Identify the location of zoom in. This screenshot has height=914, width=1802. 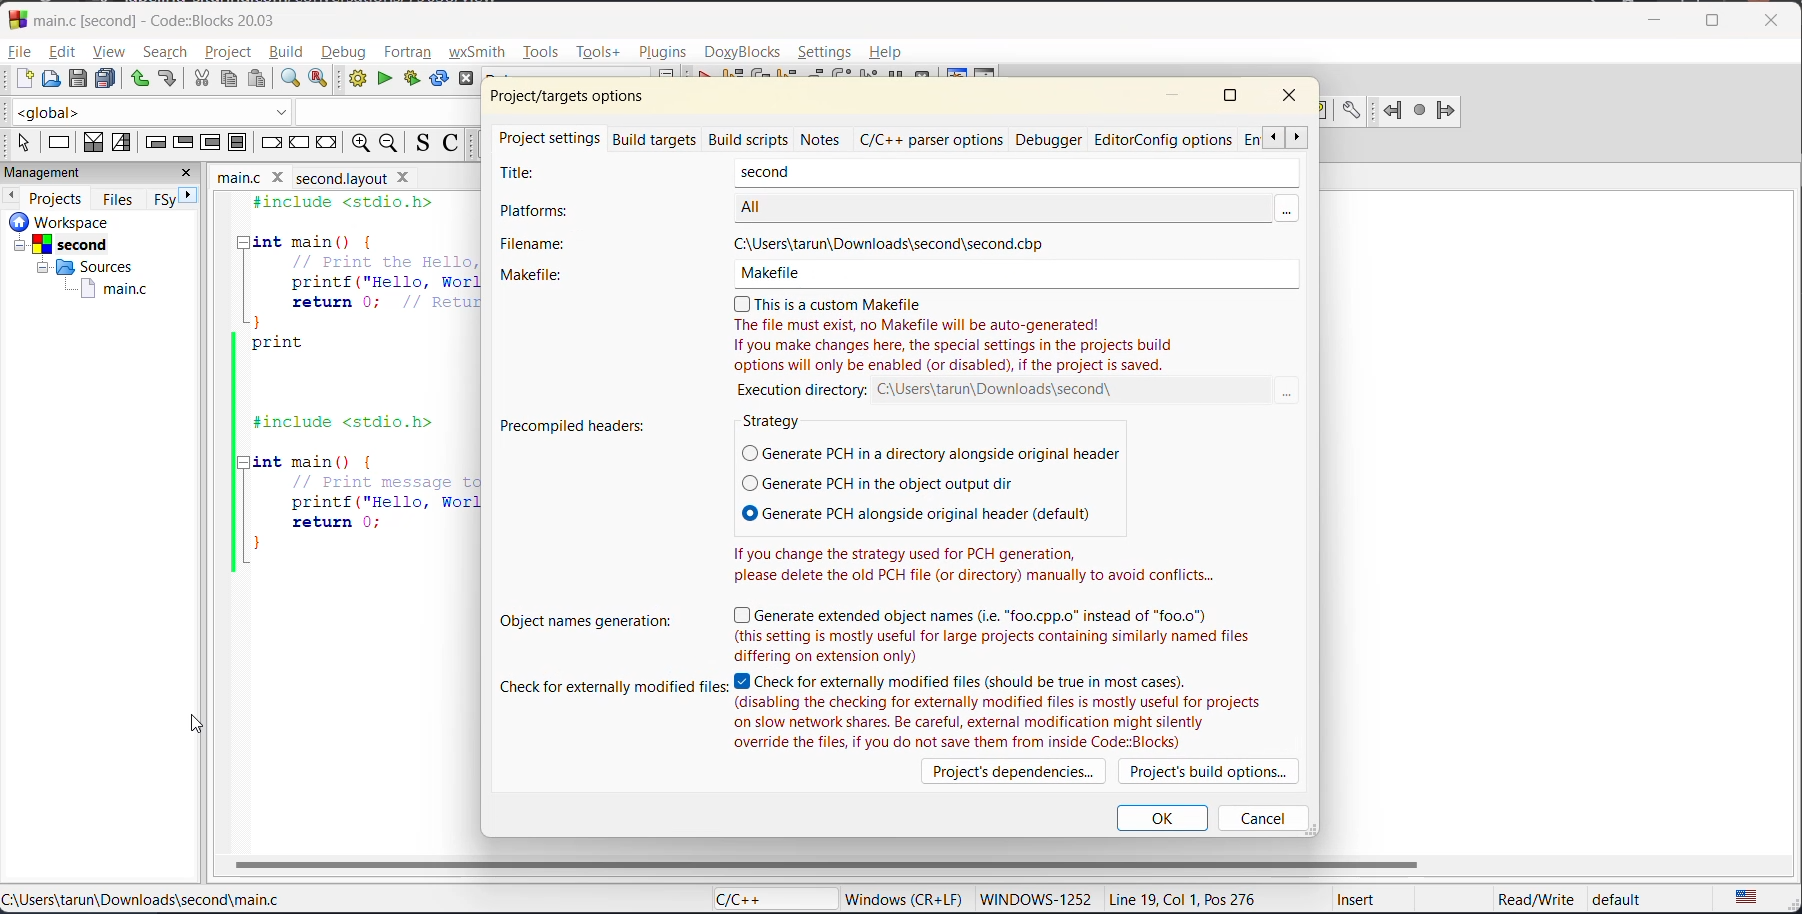
(359, 142).